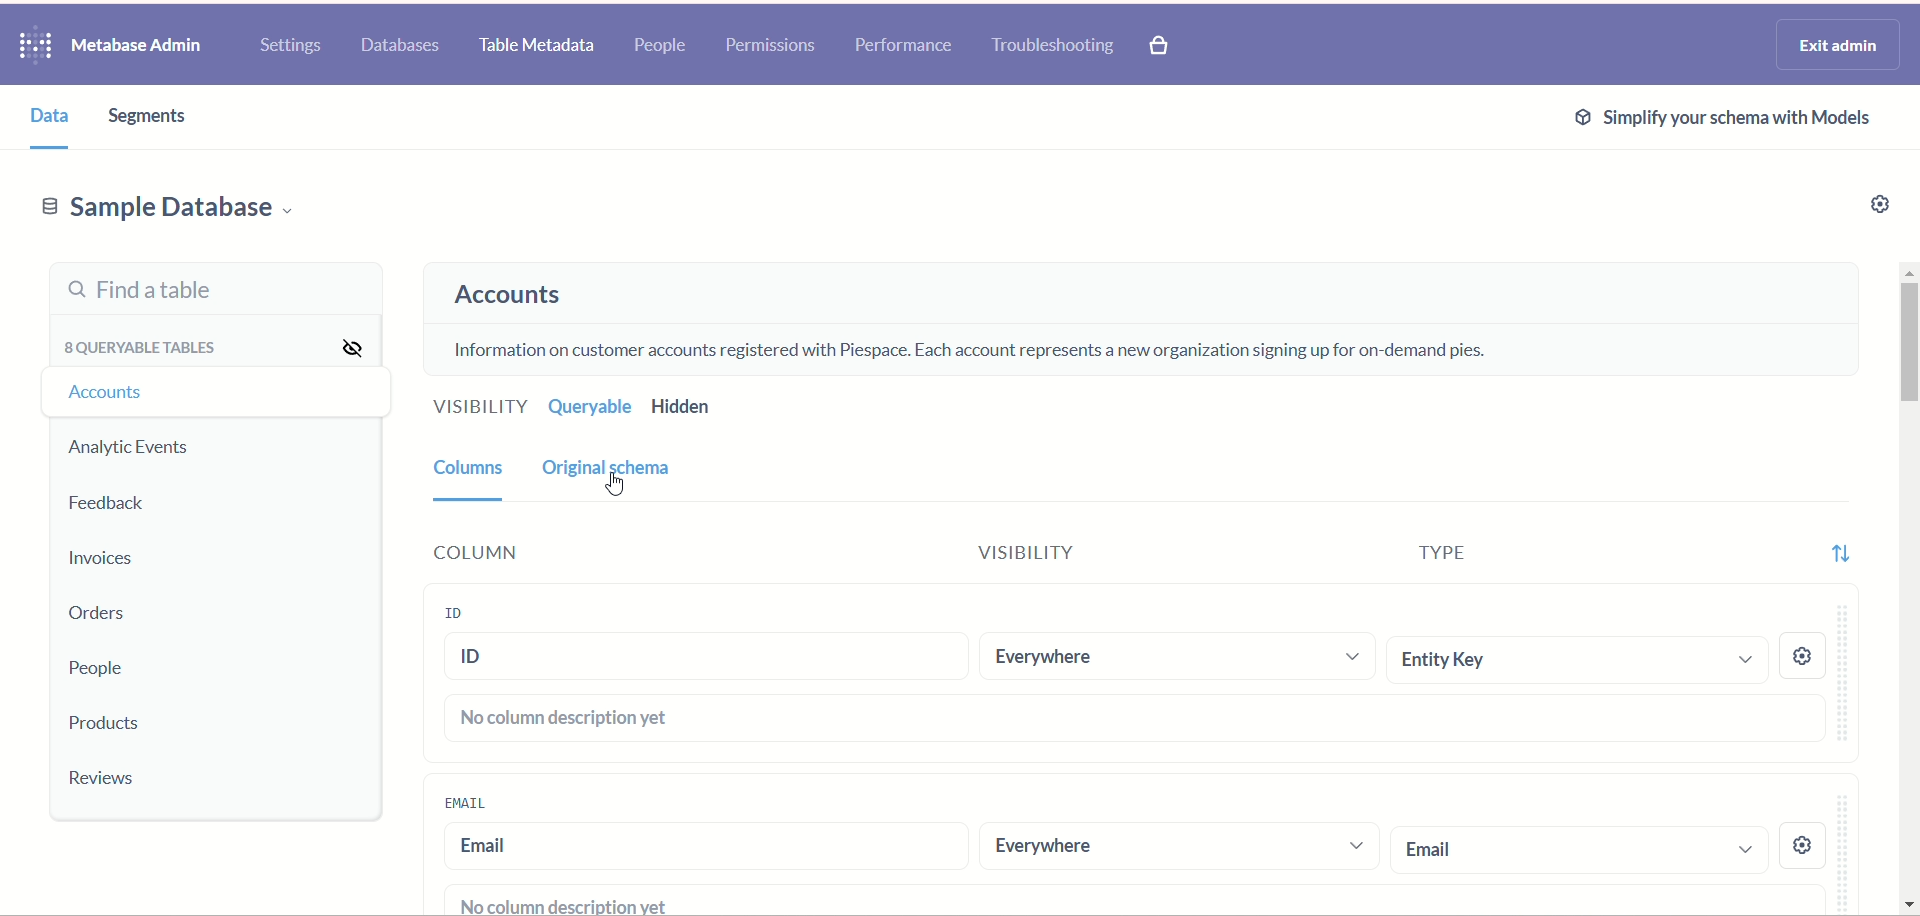  What do you see at coordinates (1162, 48) in the screenshot?
I see `paid features` at bounding box center [1162, 48].